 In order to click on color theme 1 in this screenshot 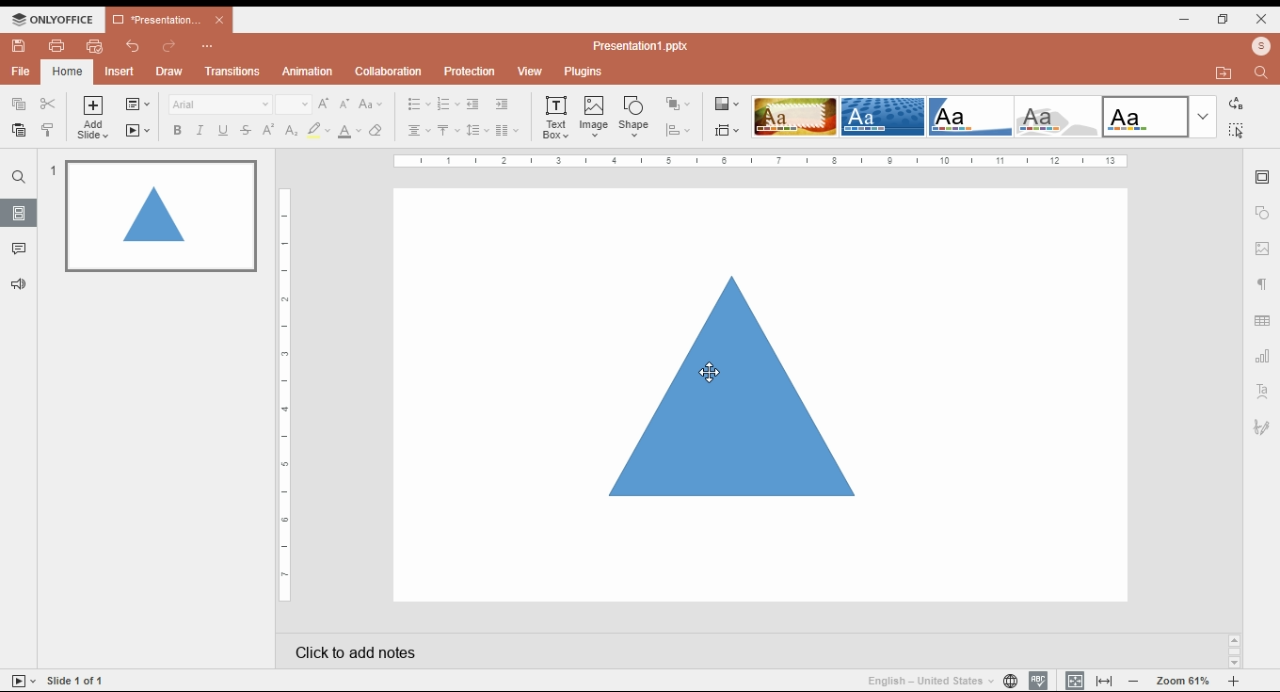, I will do `click(794, 116)`.